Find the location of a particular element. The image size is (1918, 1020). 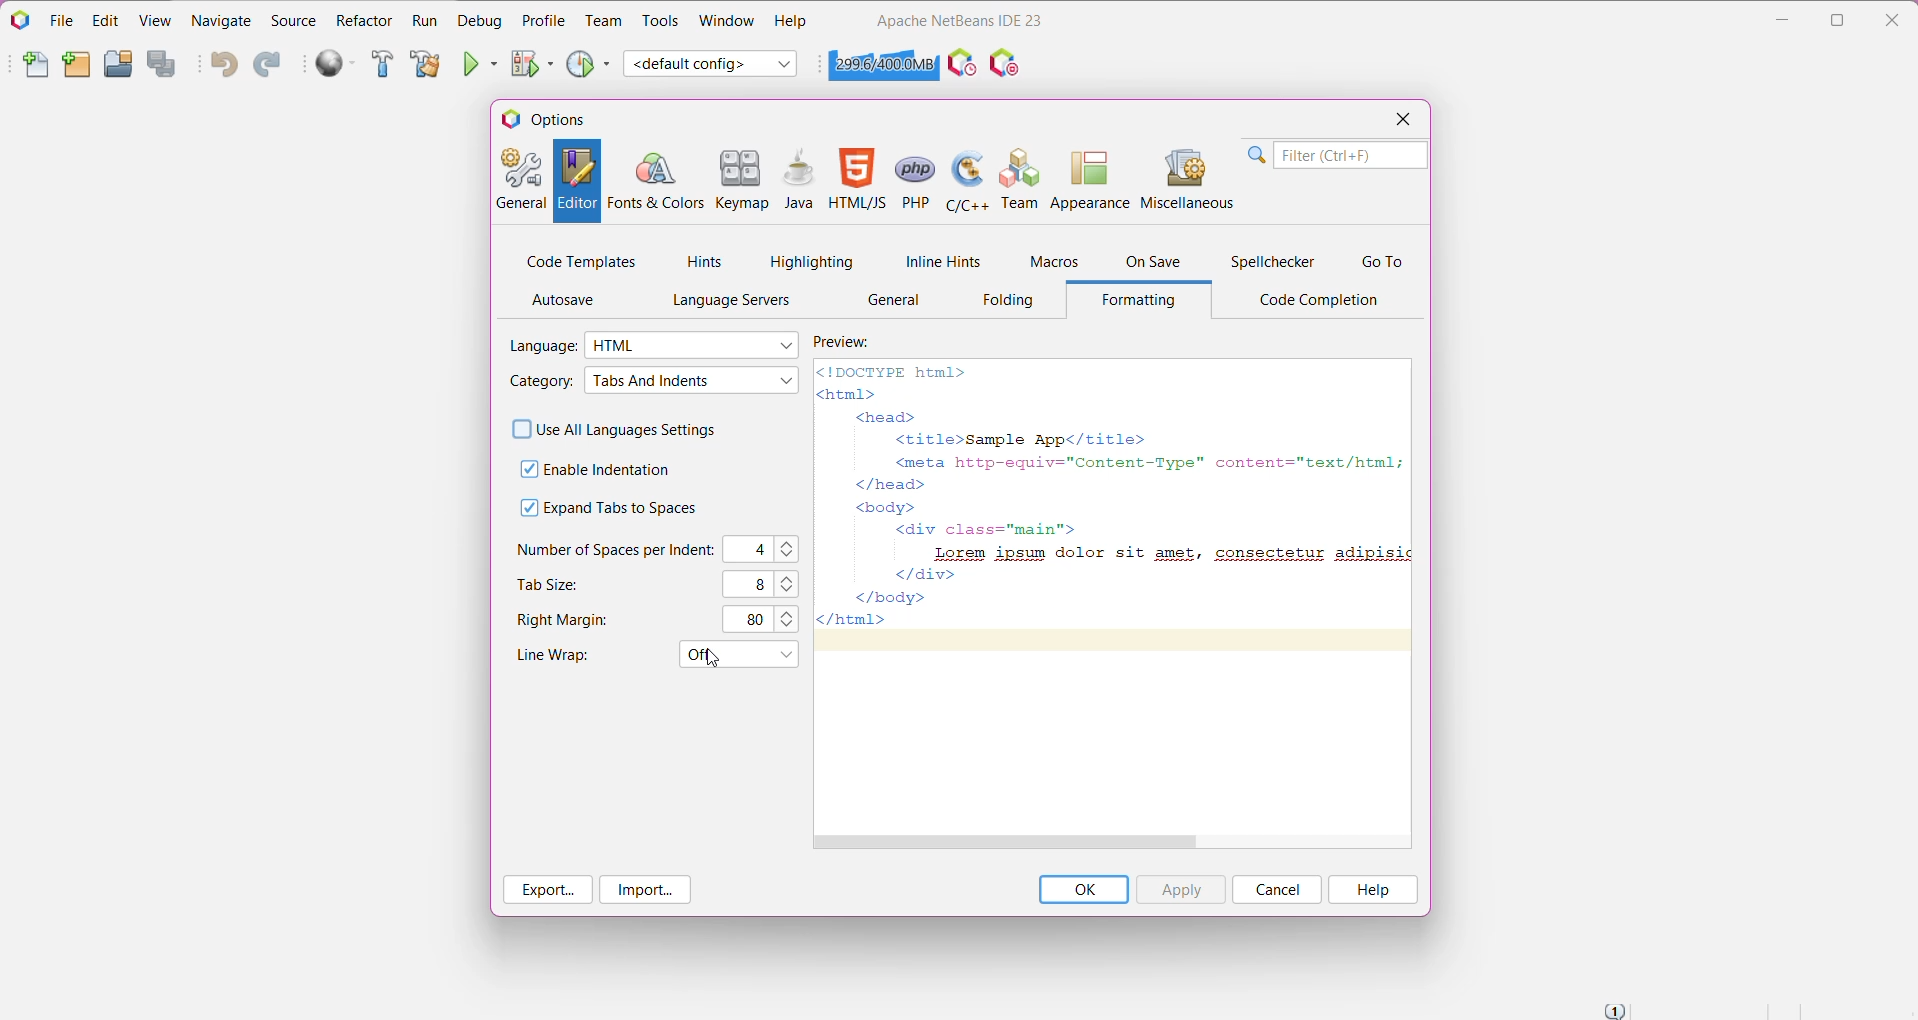

Run is located at coordinates (424, 22).